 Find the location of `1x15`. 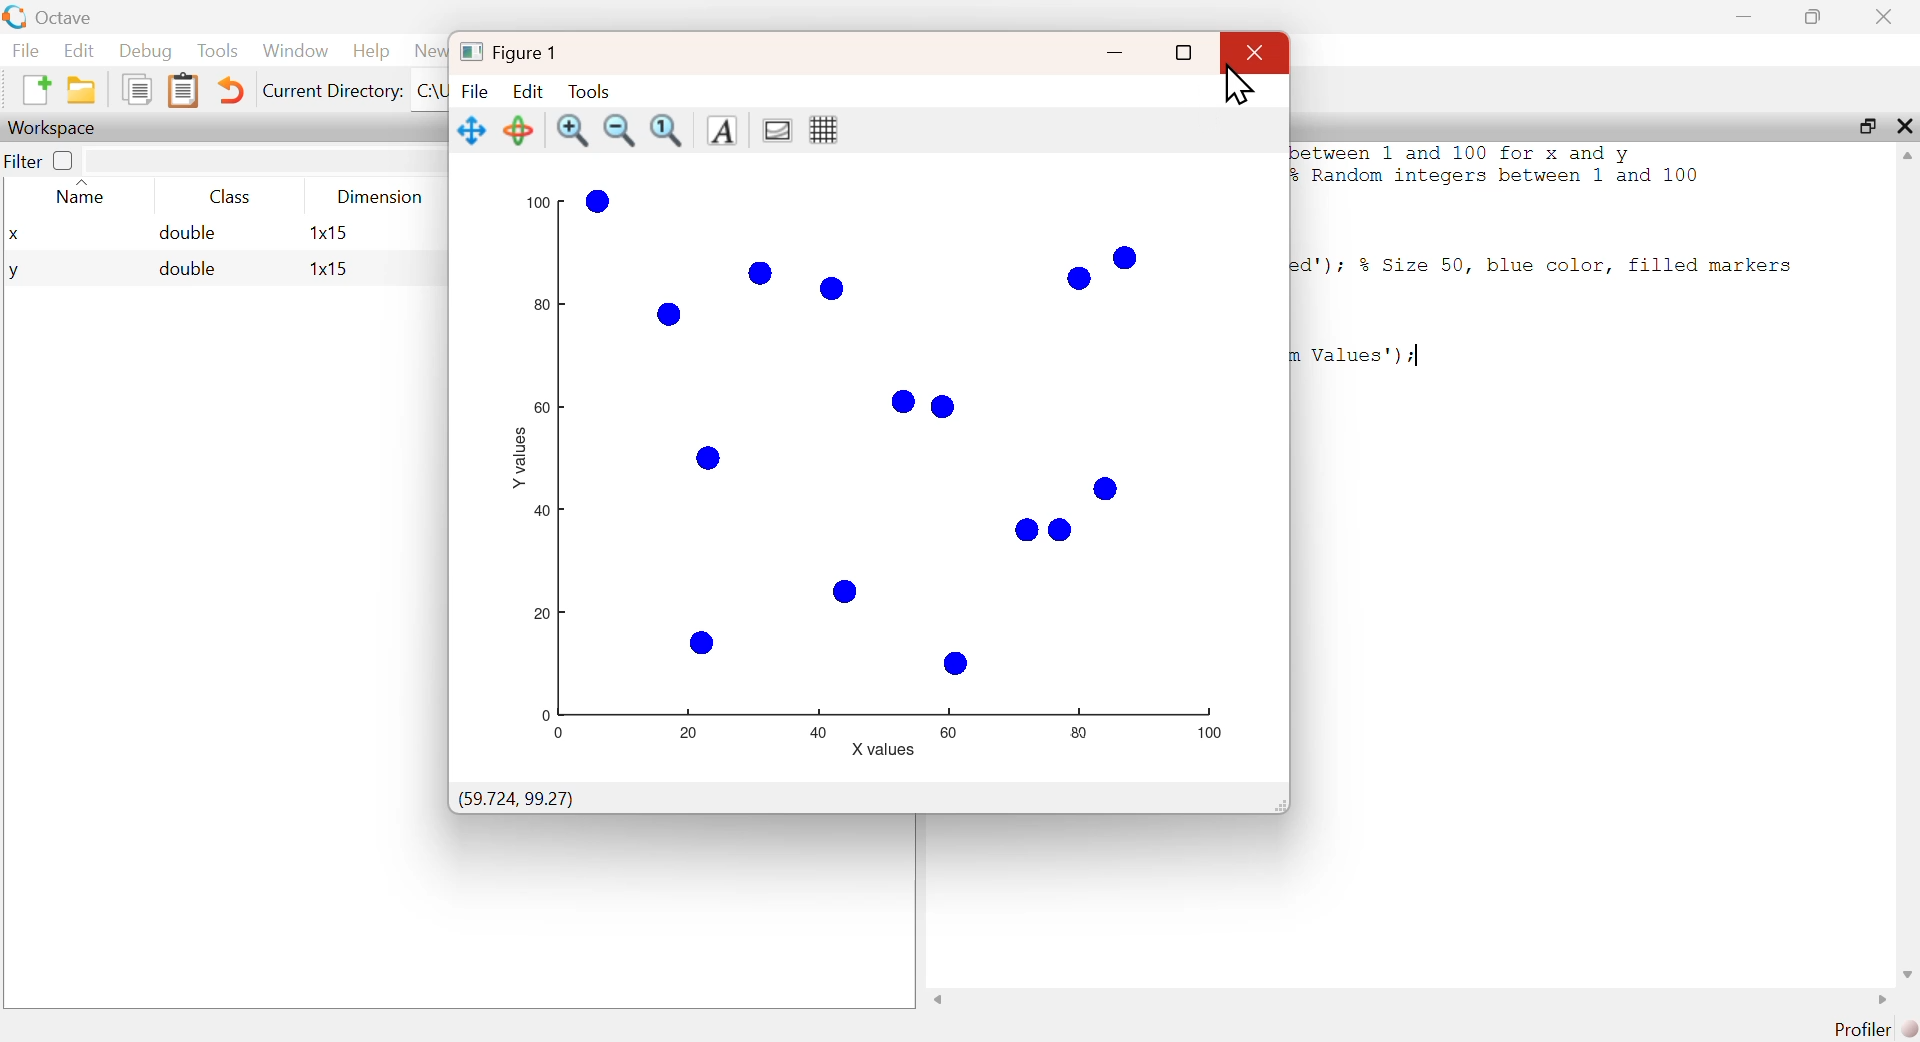

1x15 is located at coordinates (329, 269).